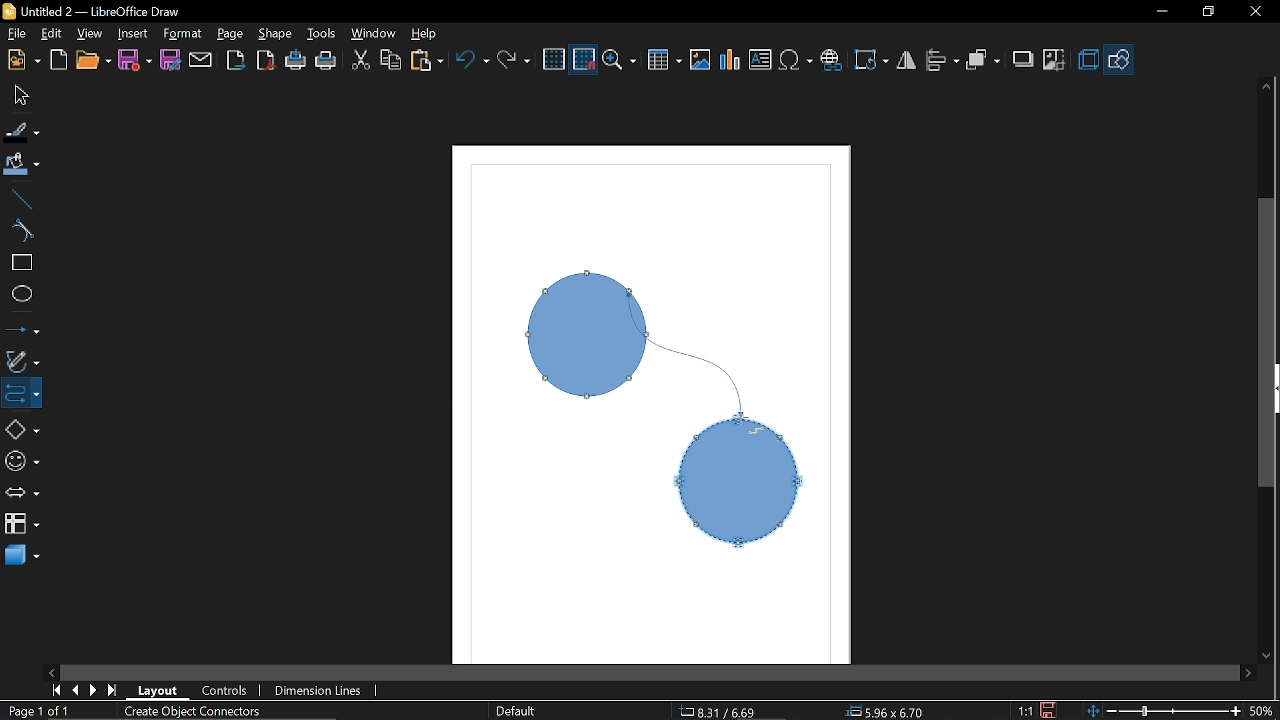  What do you see at coordinates (1270, 659) in the screenshot?
I see `Move down` at bounding box center [1270, 659].